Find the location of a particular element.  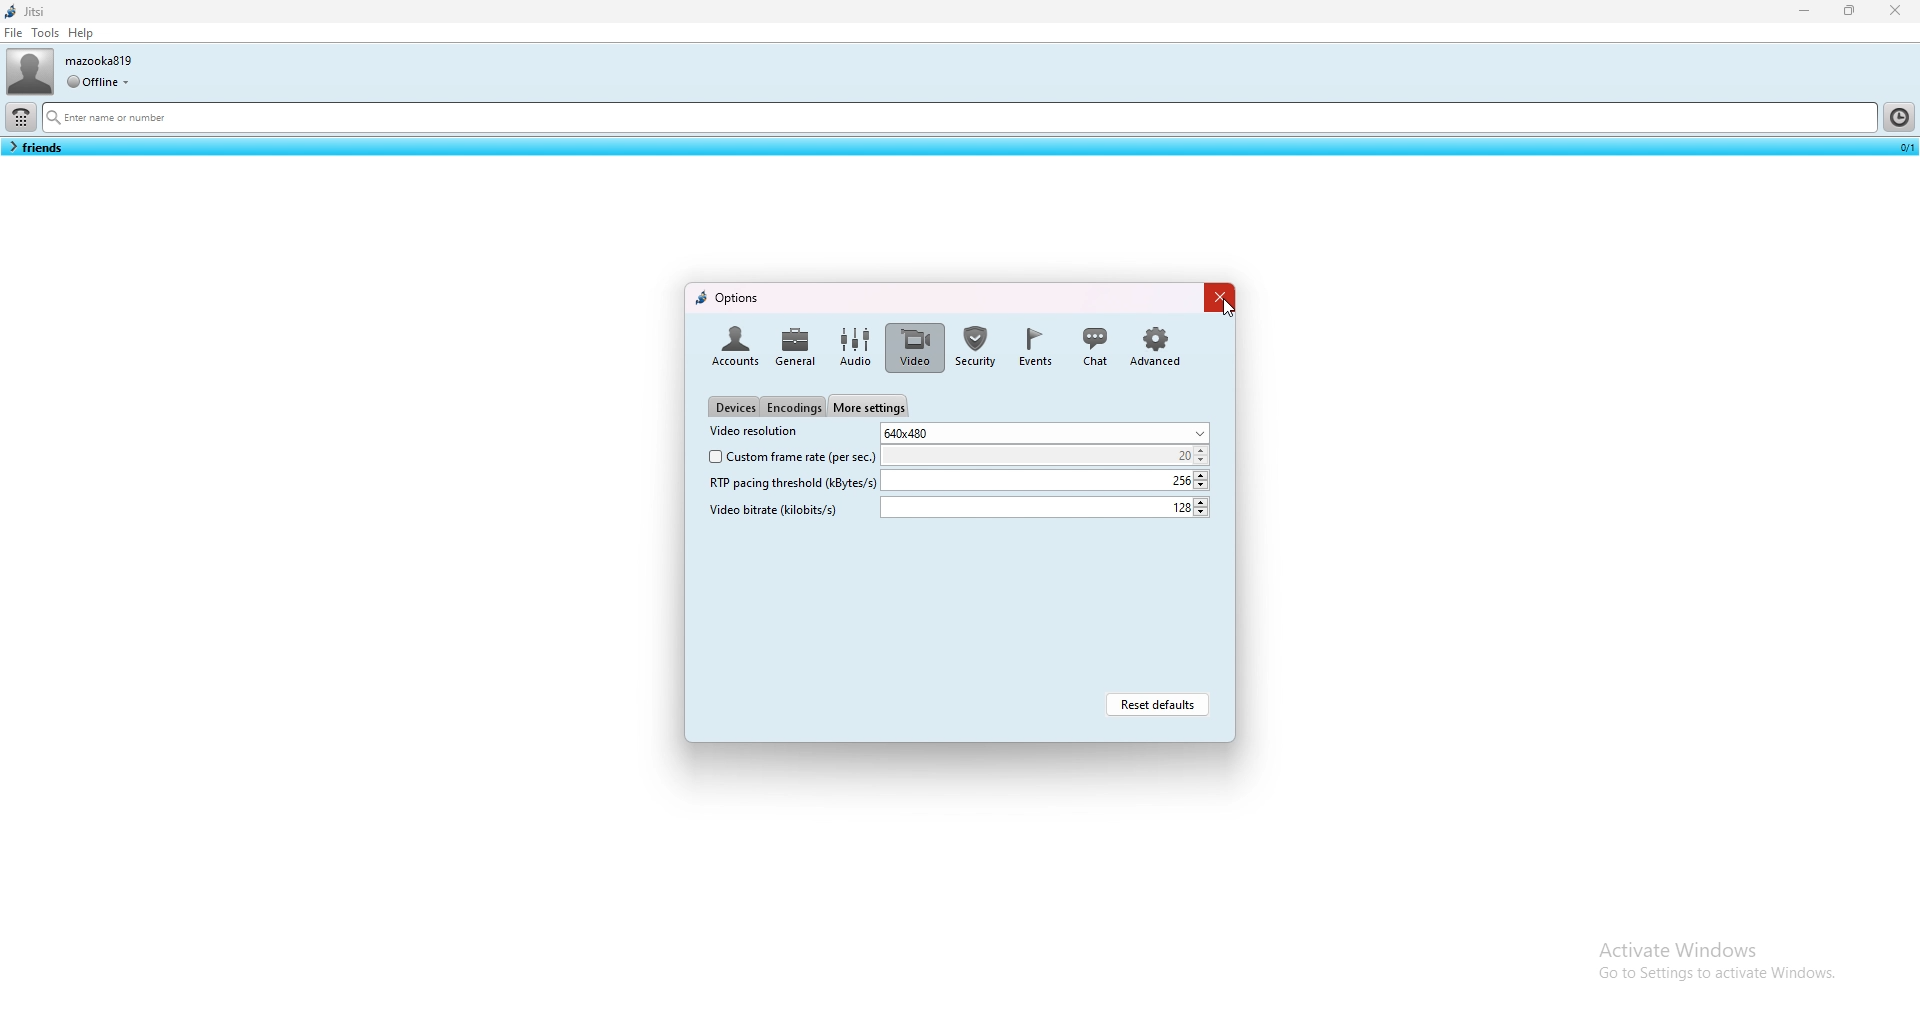

Encodings is located at coordinates (794, 408).